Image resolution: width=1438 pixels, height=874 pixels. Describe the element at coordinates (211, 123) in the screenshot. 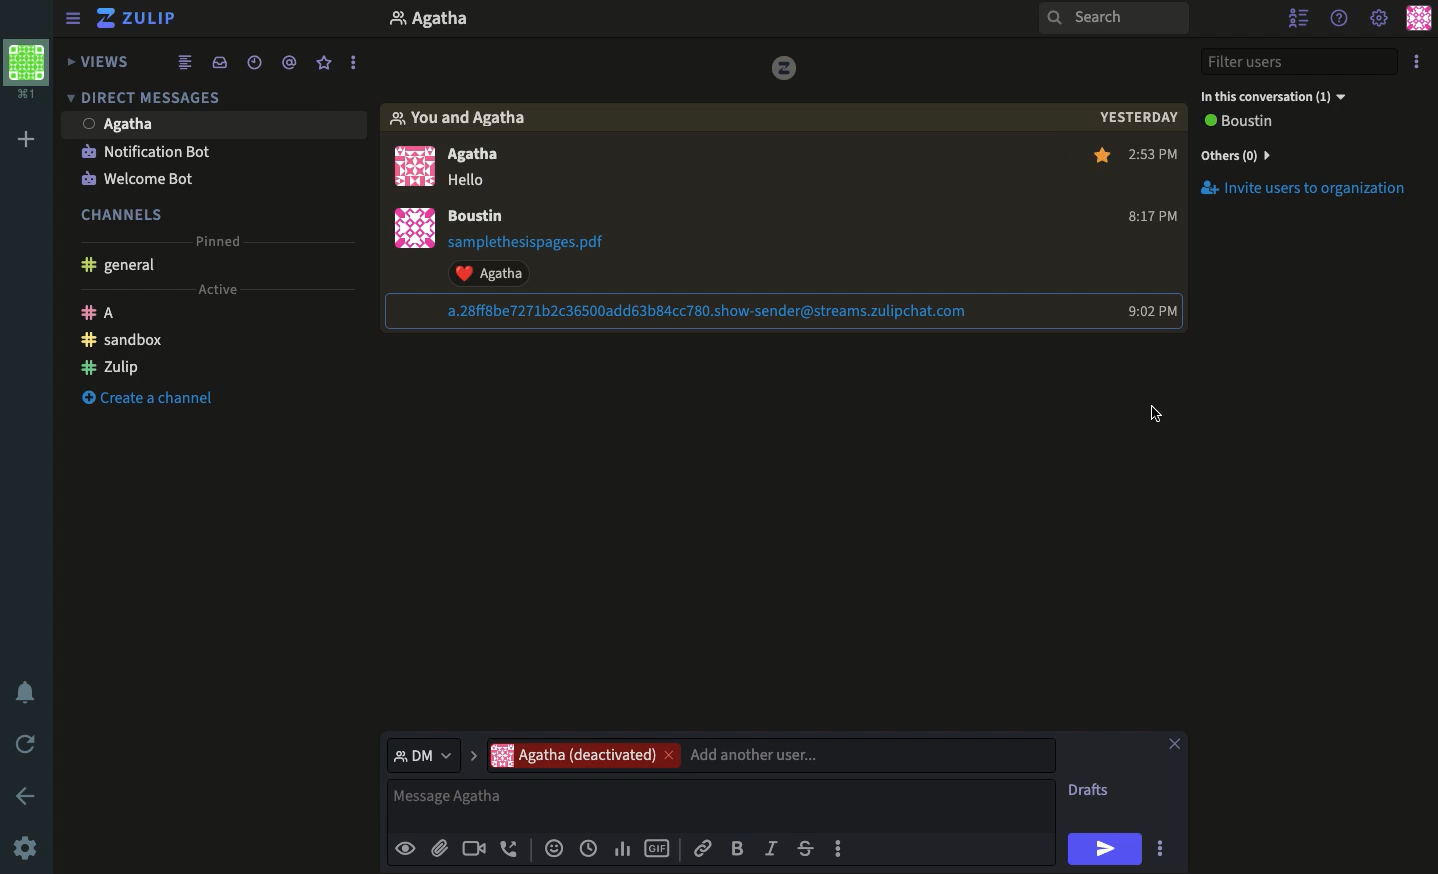

I see `User` at that location.